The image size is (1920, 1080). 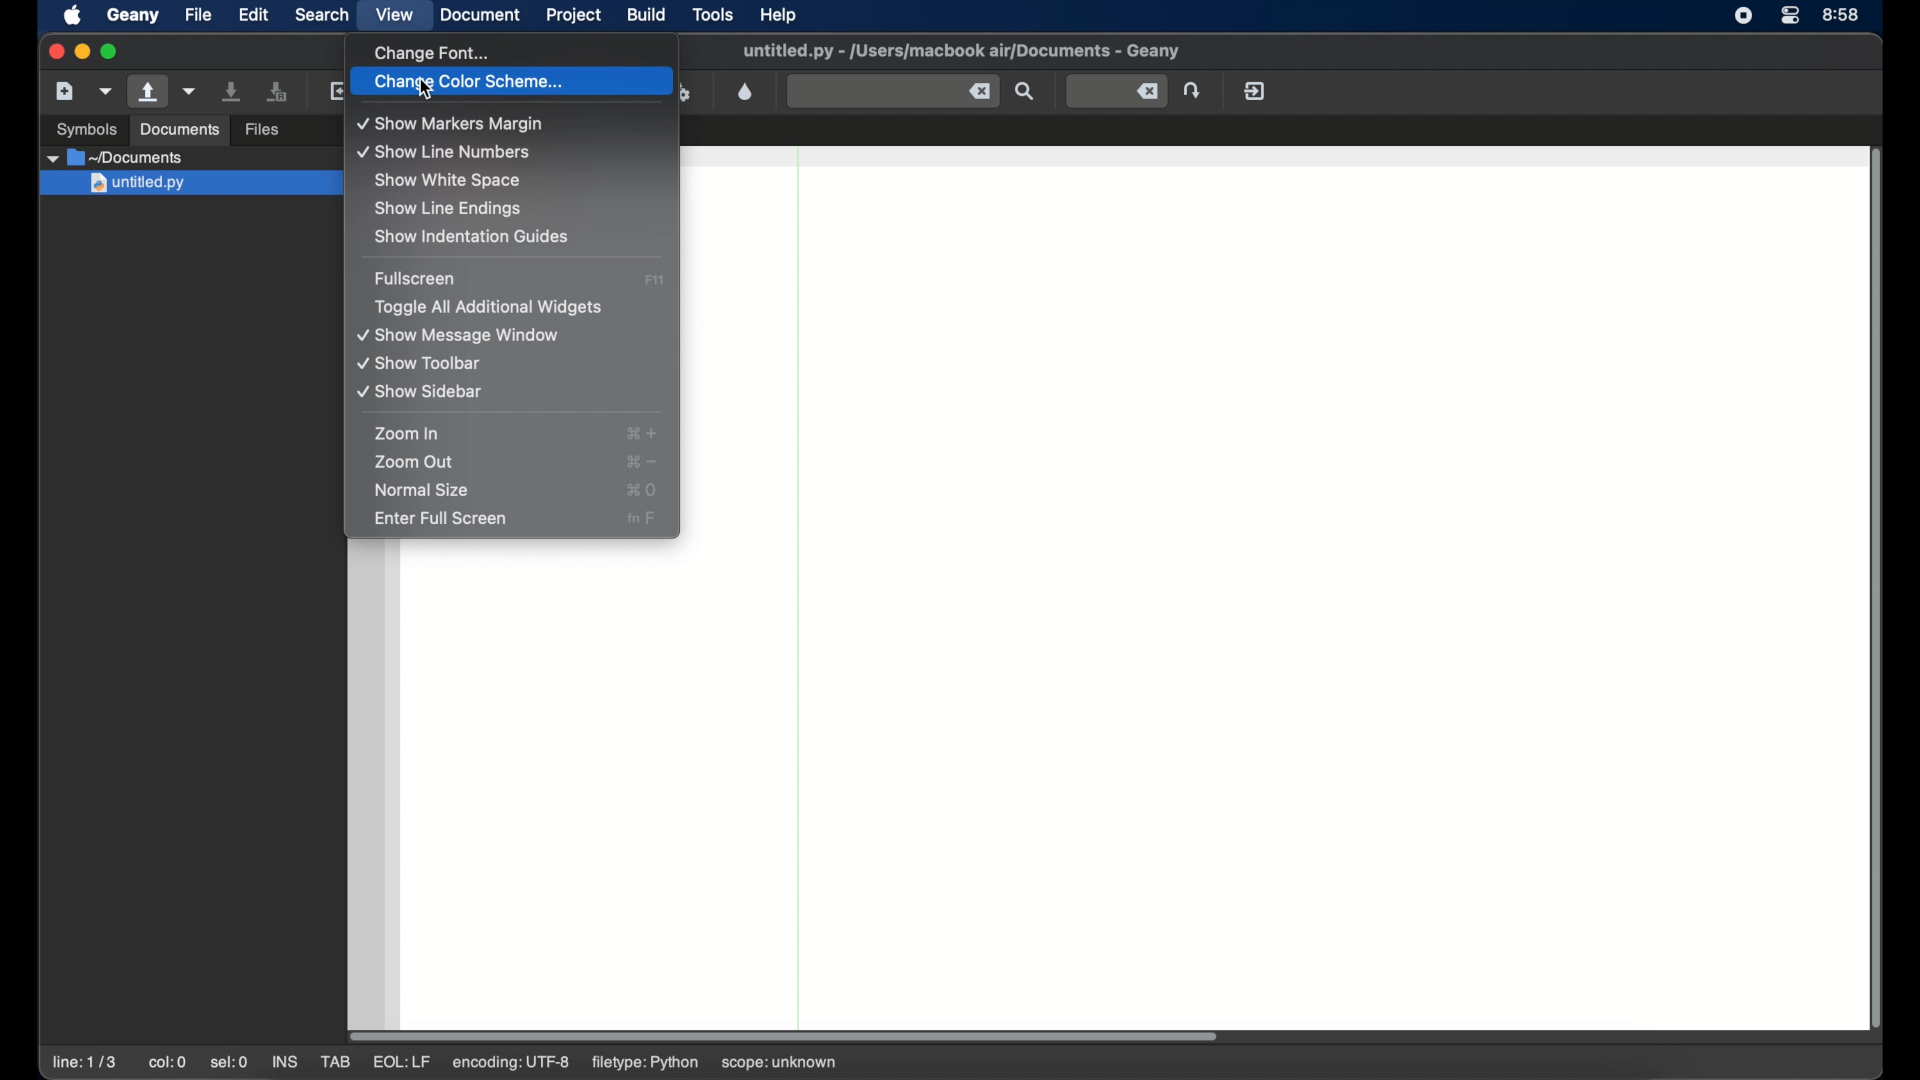 What do you see at coordinates (643, 489) in the screenshot?
I see `normal size shortcut` at bounding box center [643, 489].